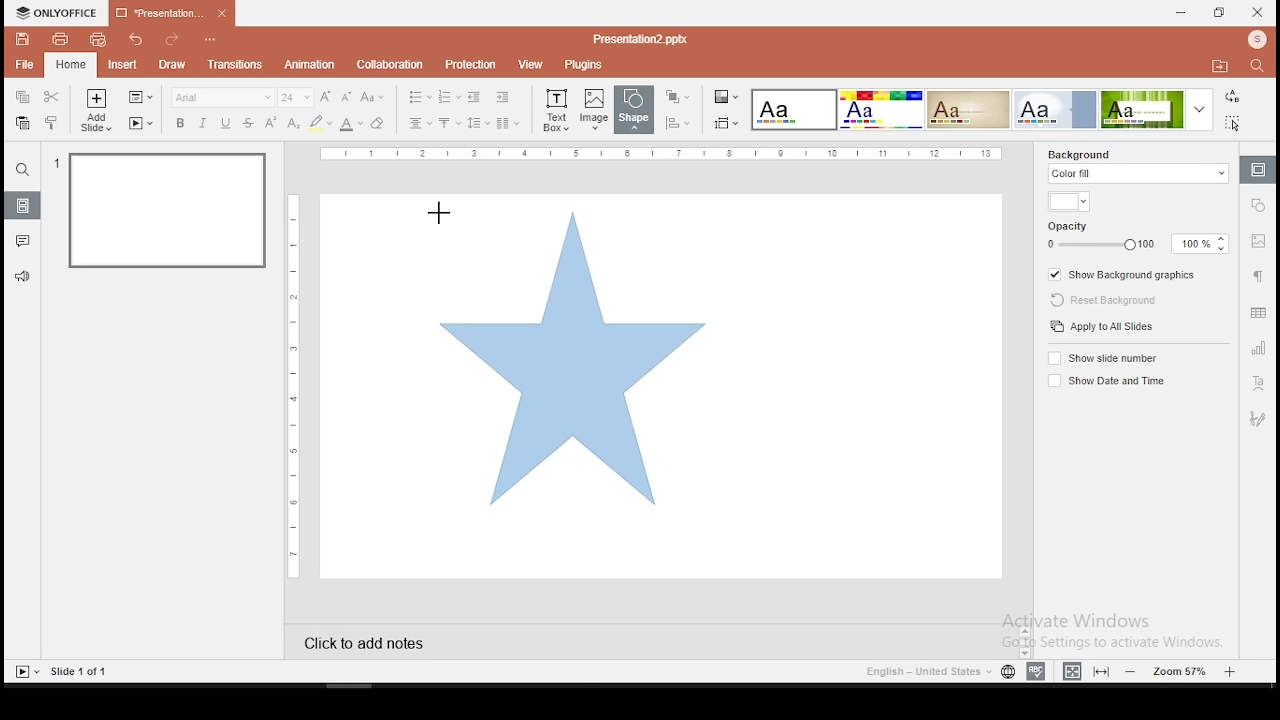 Image resolution: width=1280 pixels, height=720 pixels. What do you see at coordinates (21, 98) in the screenshot?
I see `copy` at bounding box center [21, 98].